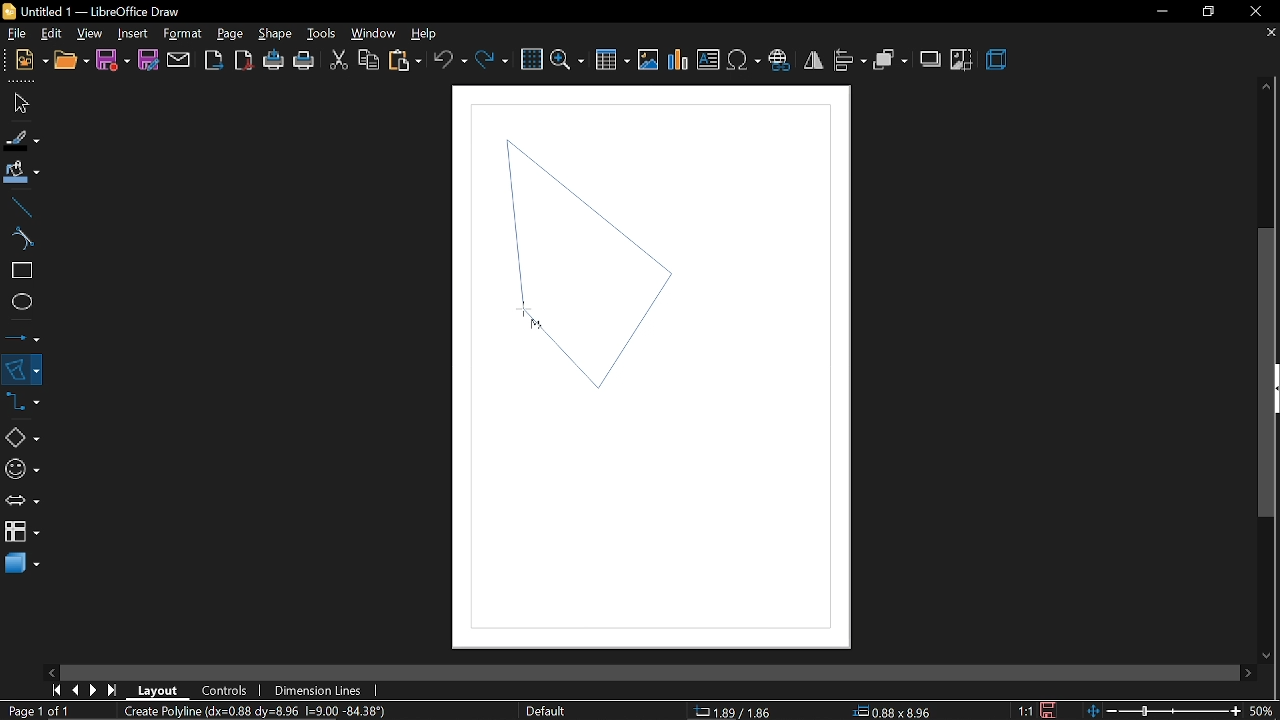 The height and width of the screenshot is (720, 1280). Describe the element at coordinates (1261, 10) in the screenshot. I see `close` at that location.